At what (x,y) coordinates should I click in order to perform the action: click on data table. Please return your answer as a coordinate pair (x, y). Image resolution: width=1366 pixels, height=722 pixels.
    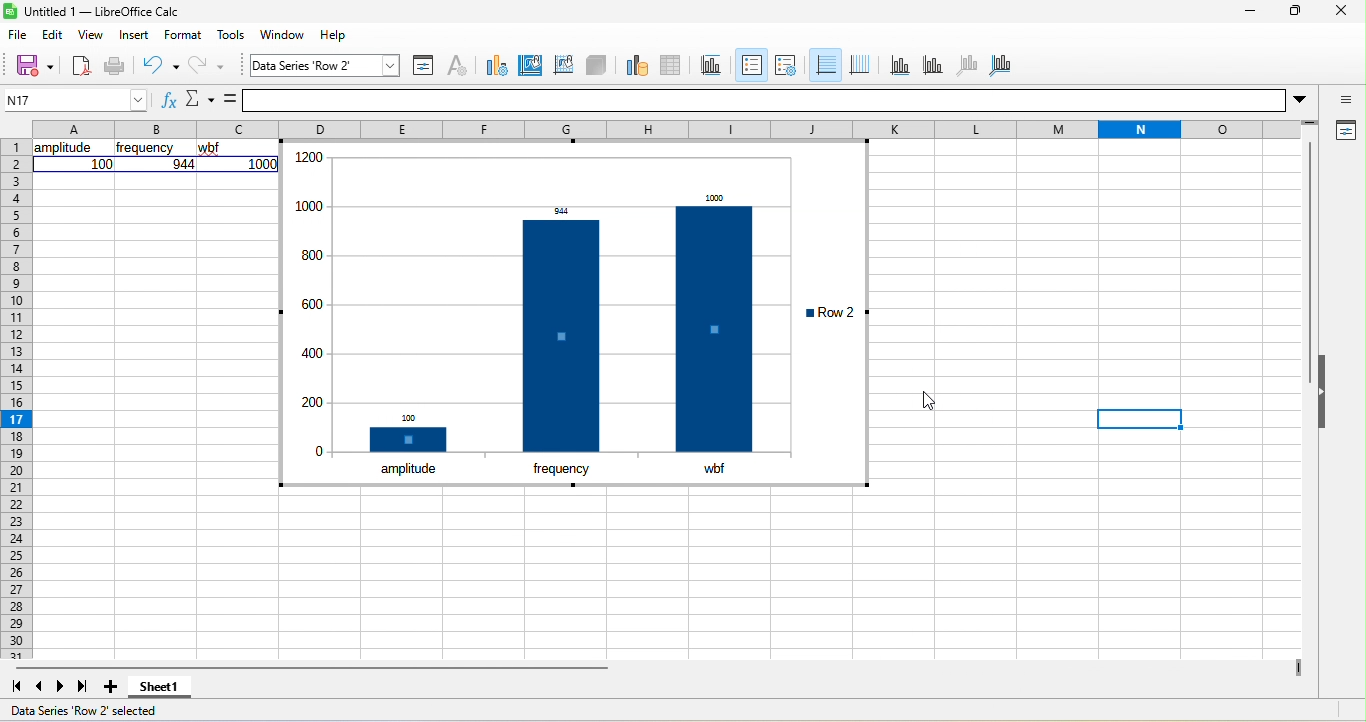
    Looking at the image, I should click on (672, 69).